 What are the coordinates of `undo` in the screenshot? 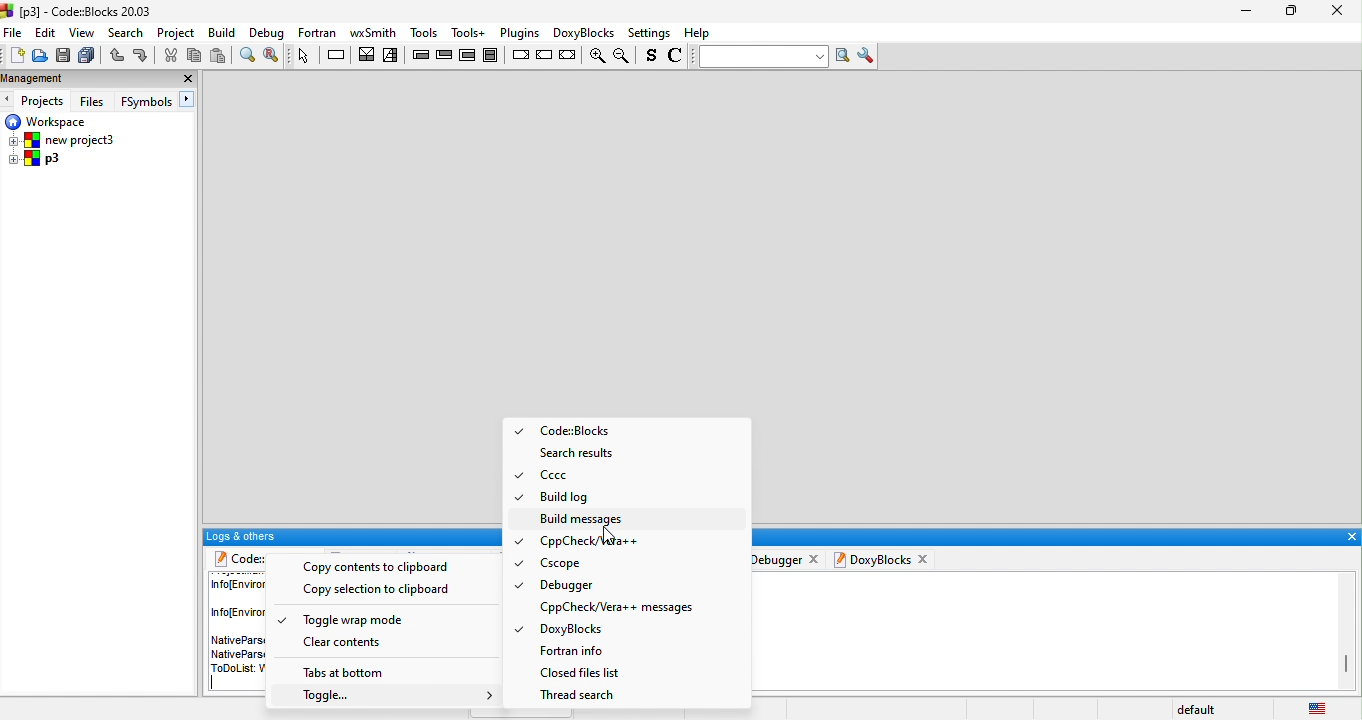 It's located at (115, 56).